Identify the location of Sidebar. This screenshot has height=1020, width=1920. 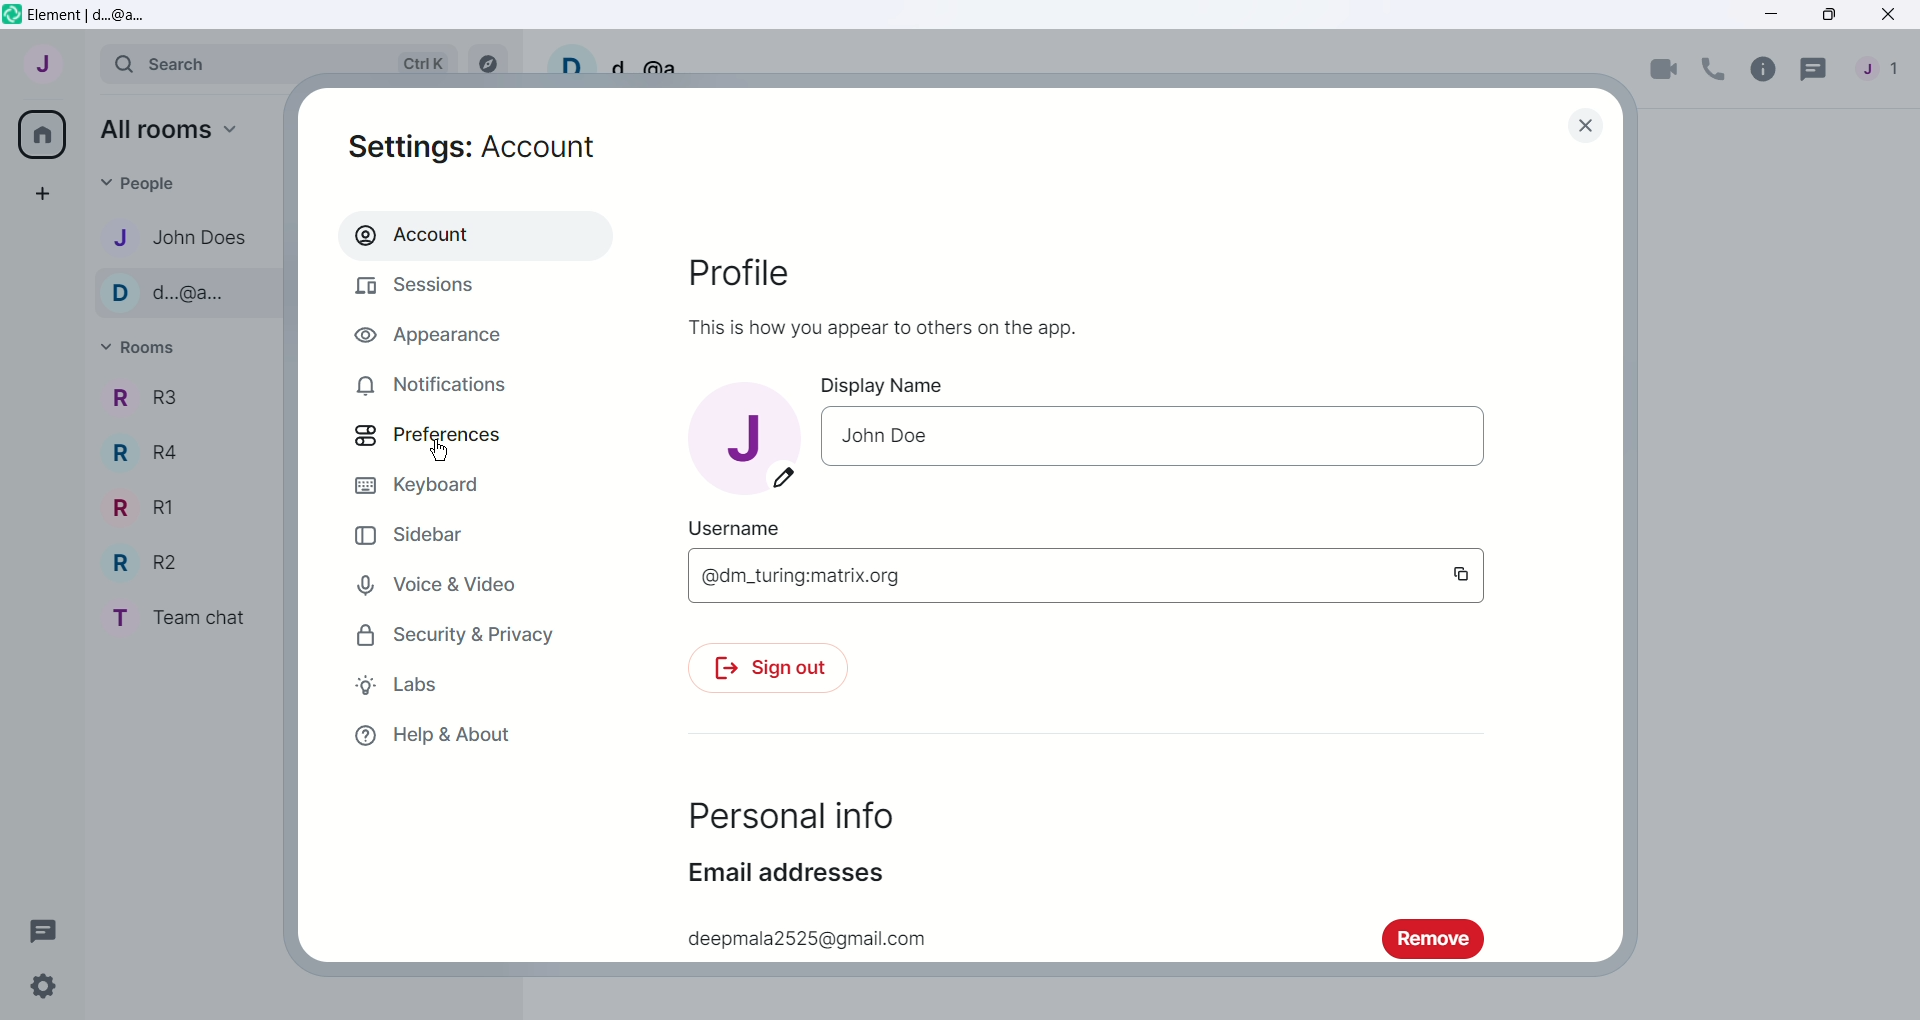
(443, 534).